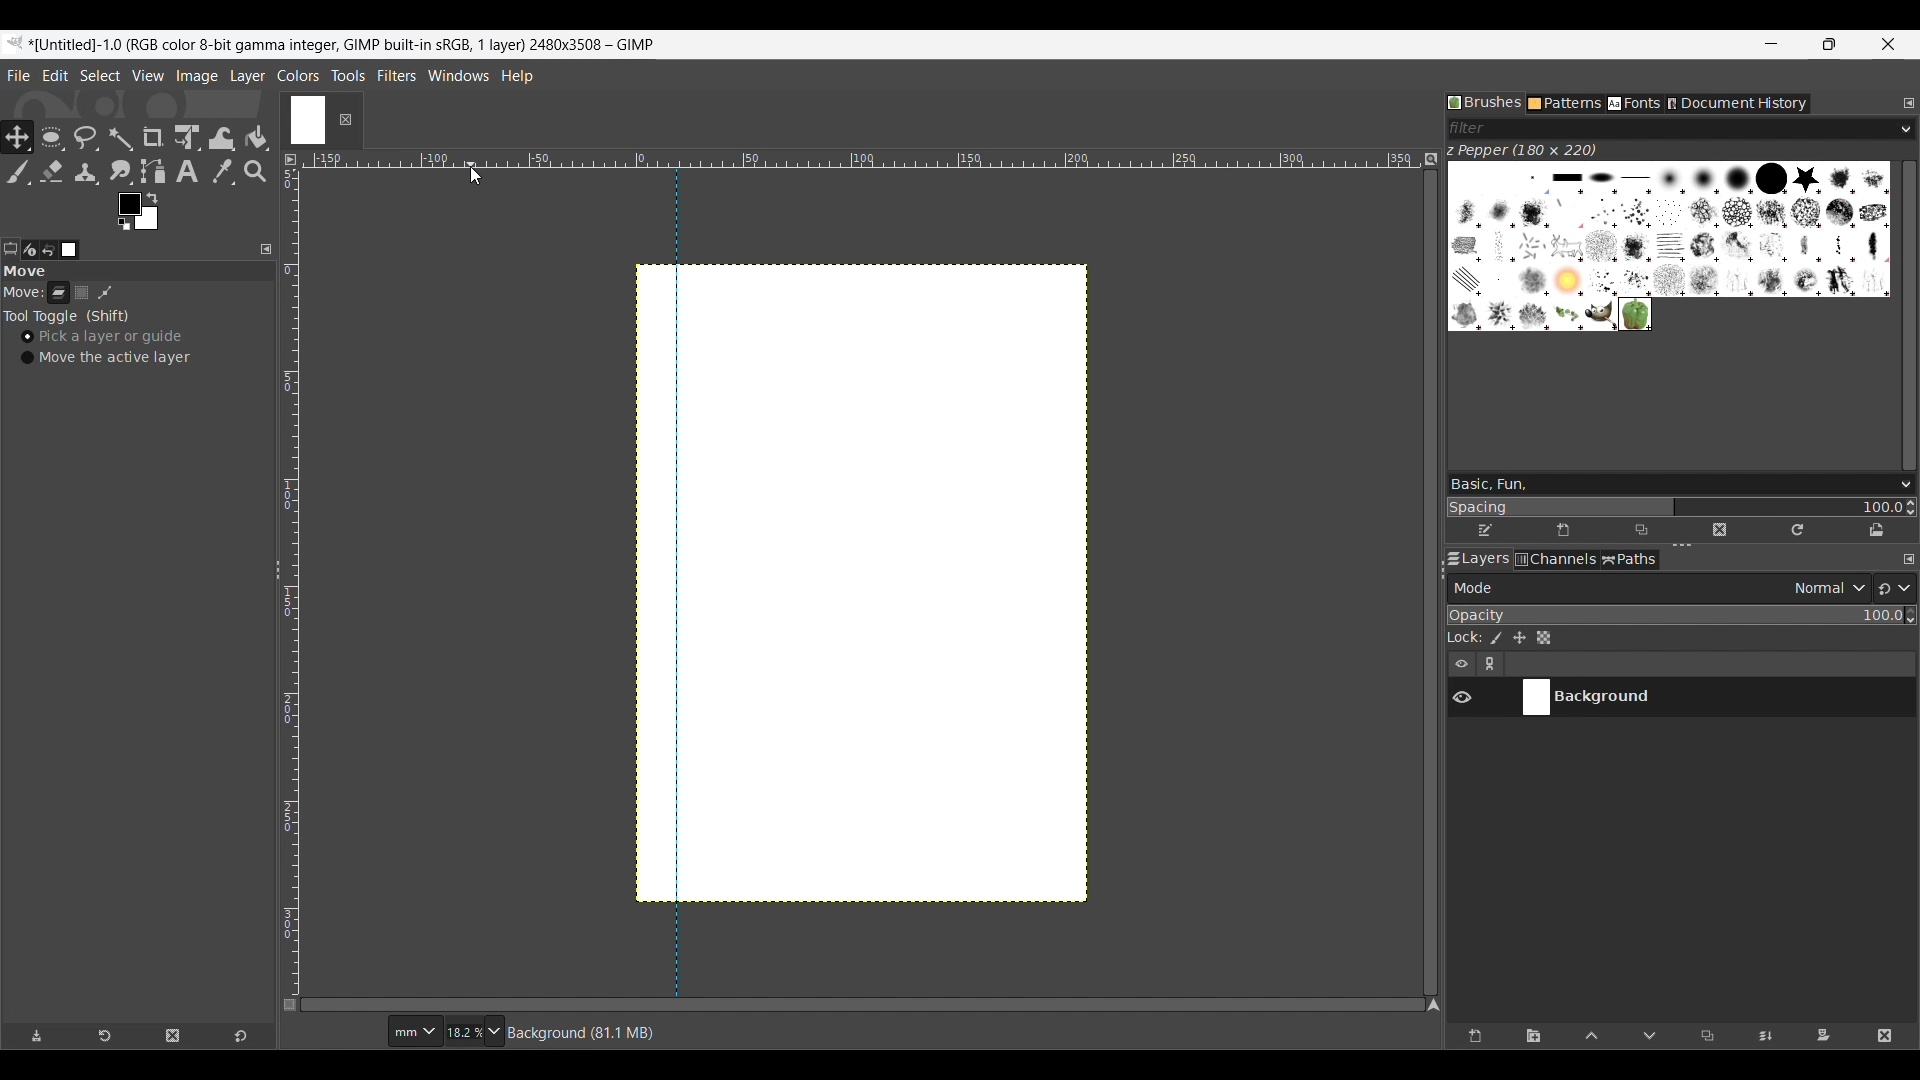  Describe the element at coordinates (154, 172) in the screenshot. I see `Paths tool` at that location.